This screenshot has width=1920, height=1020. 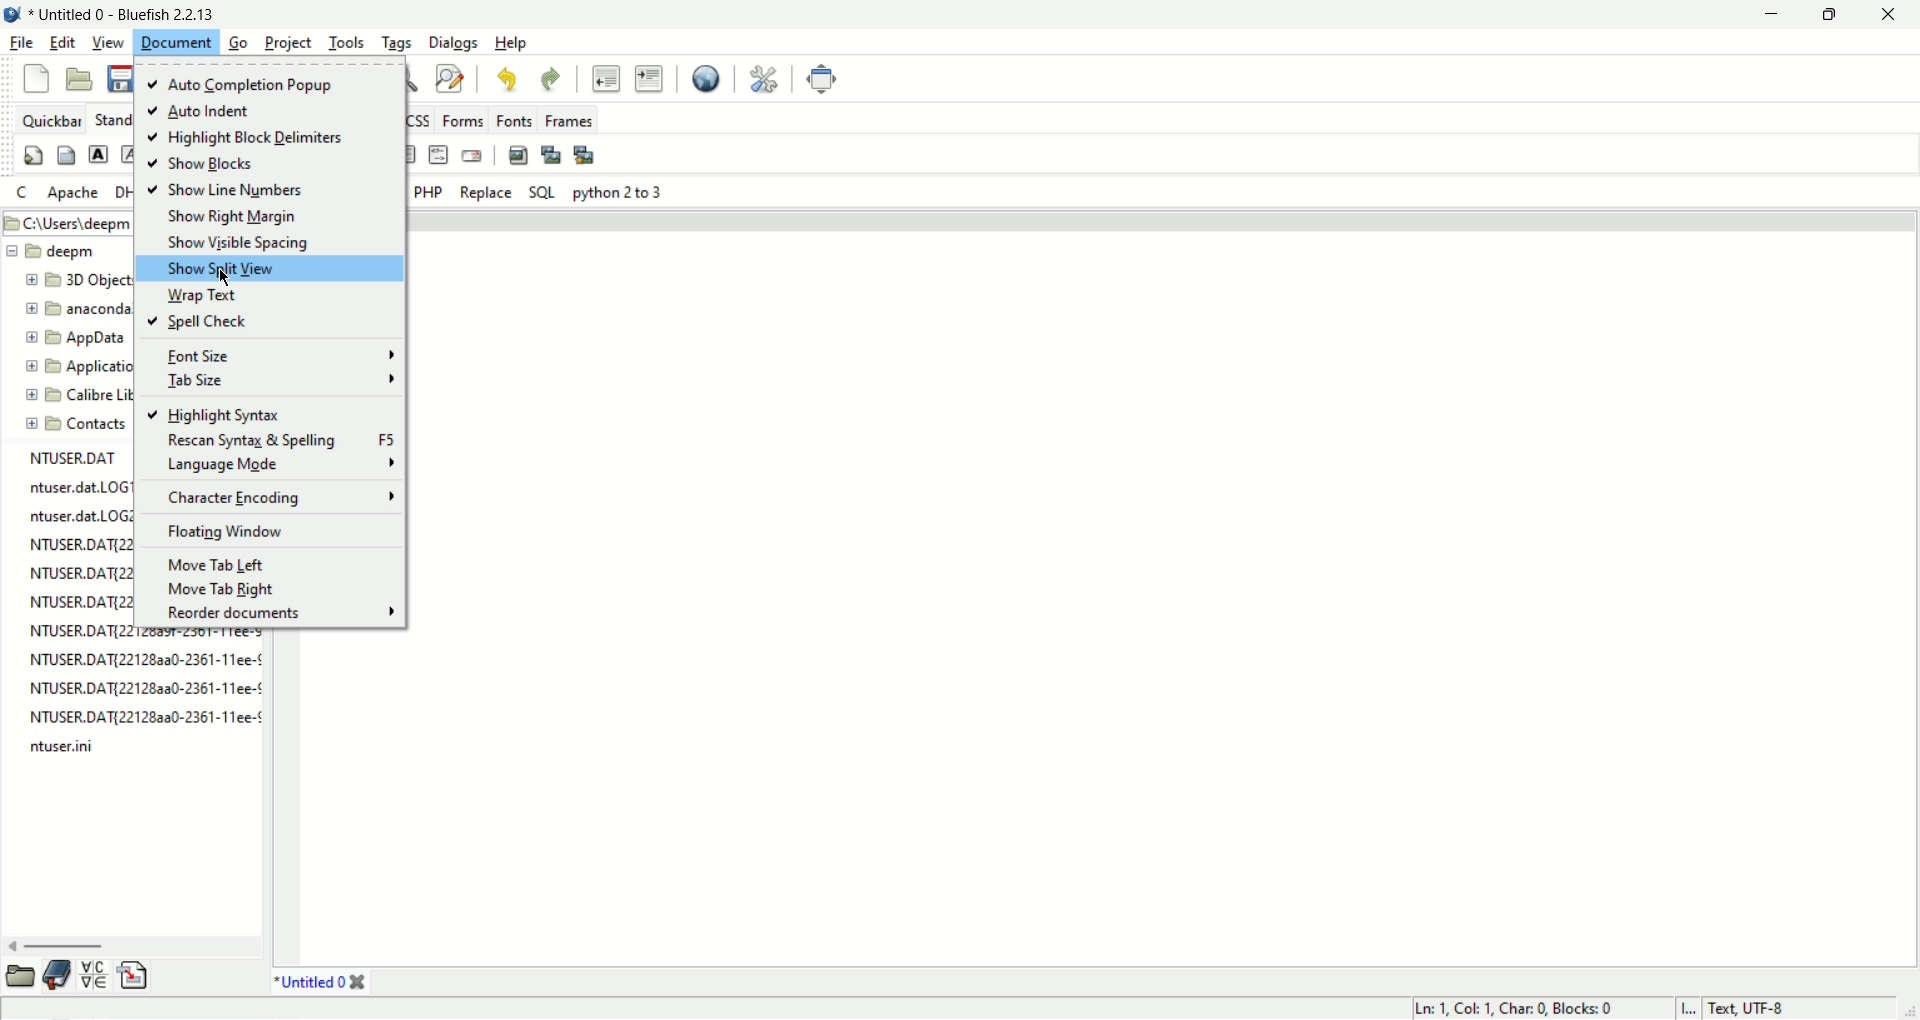 What do you see at coordinates (131, 154) in the screenshot?
I see `emphasis` at bounding box center [131, 154].